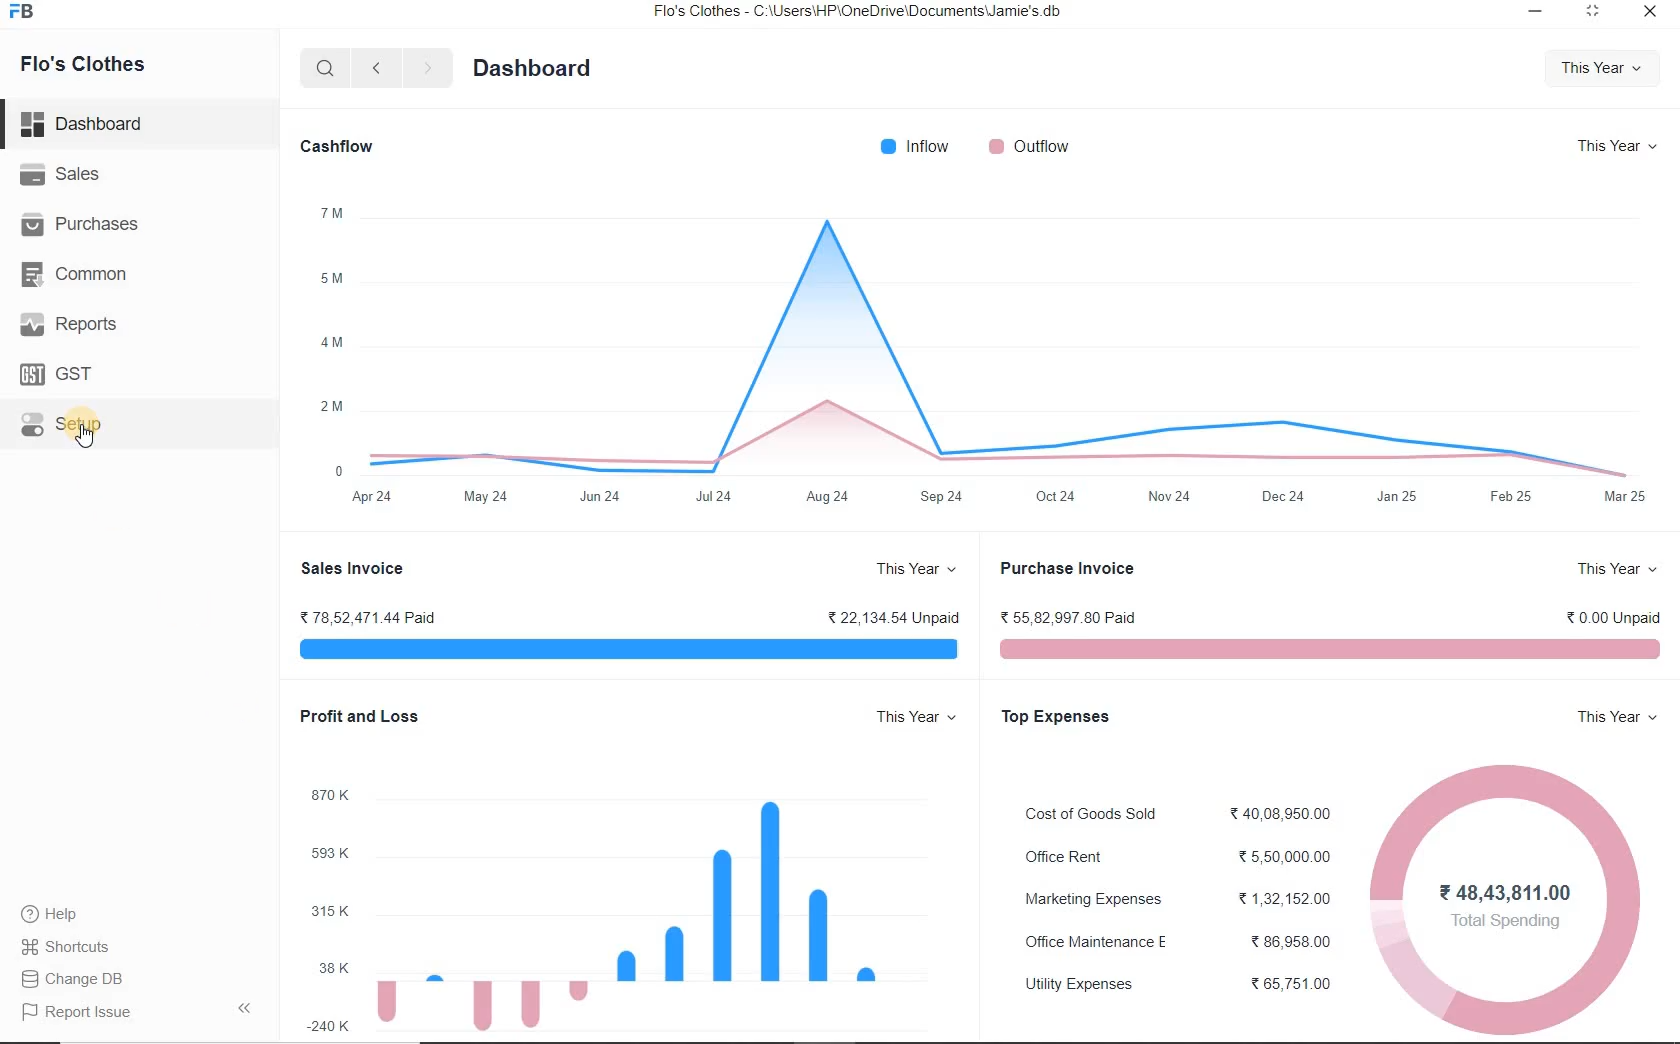 The image size is (1680, 1044). I want to click on 0, so click(340, 471).